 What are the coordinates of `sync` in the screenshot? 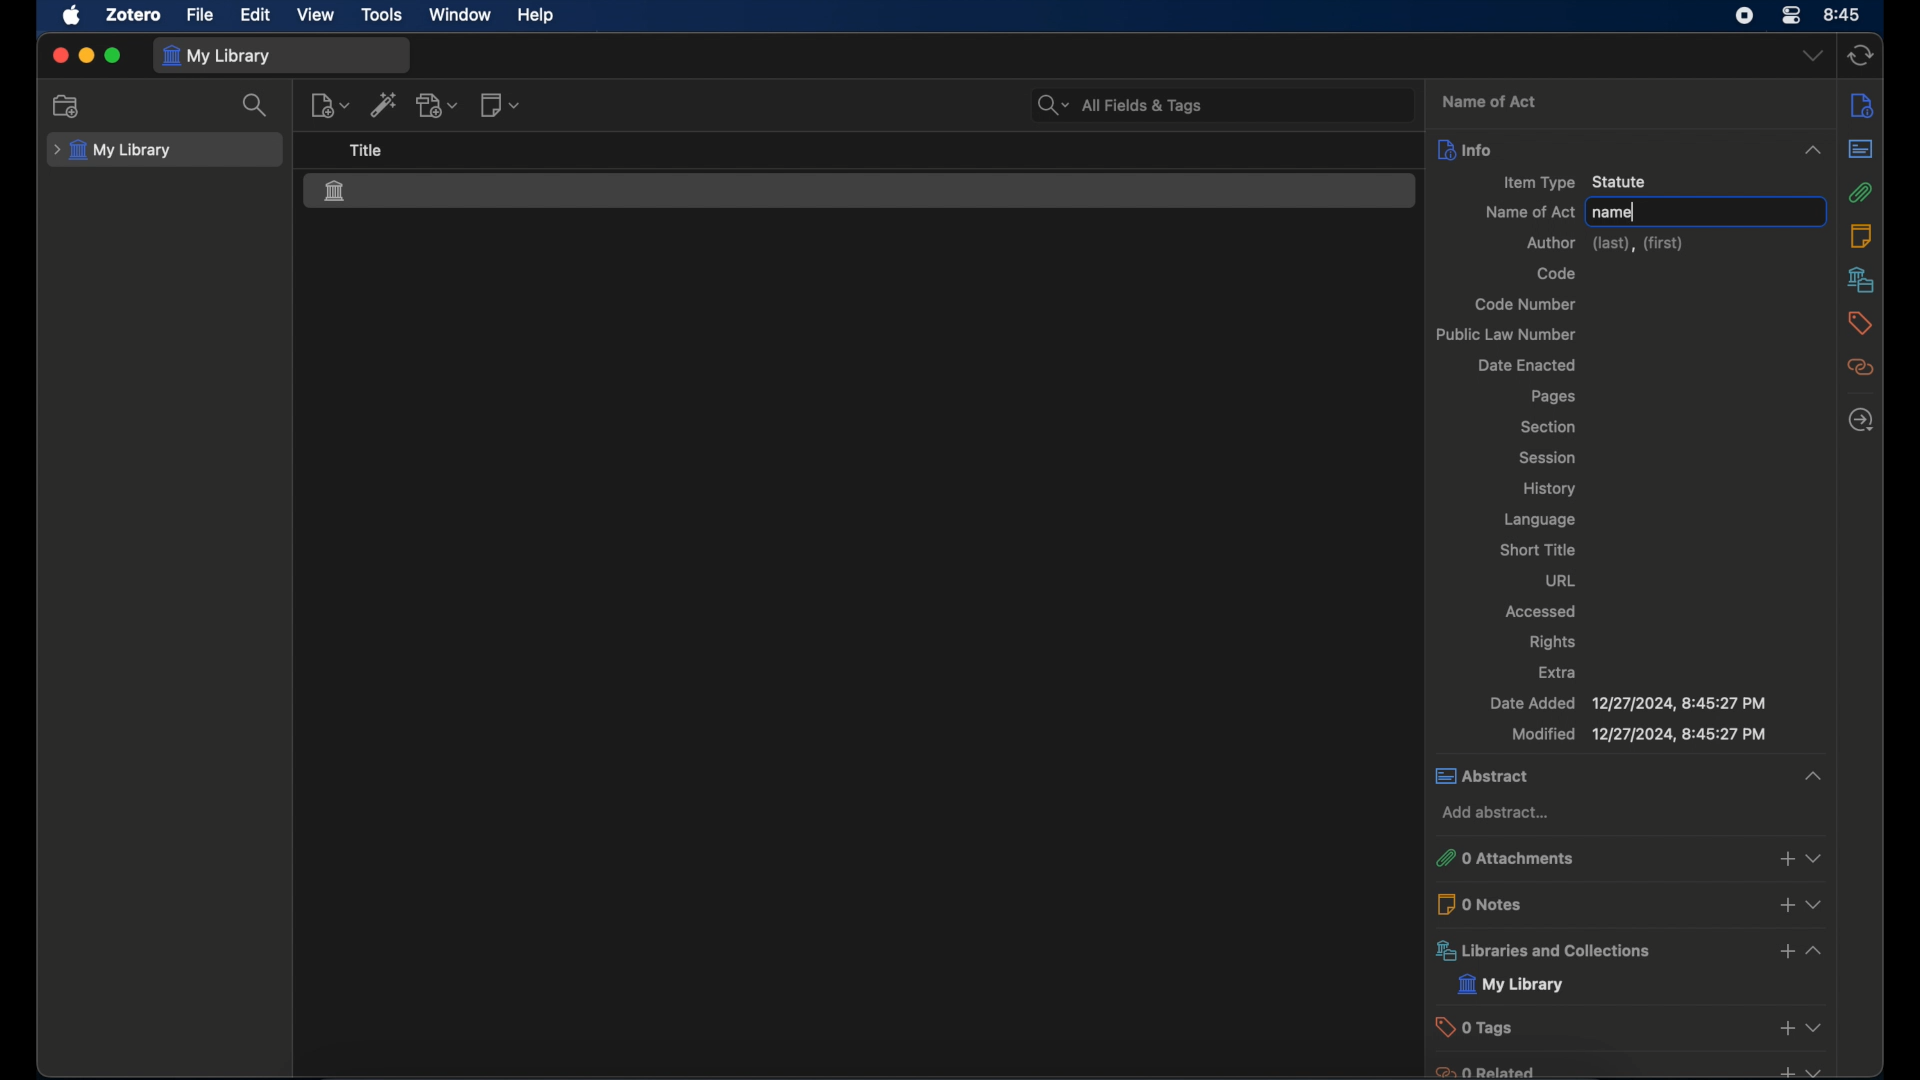 It's located at (1862, 56).